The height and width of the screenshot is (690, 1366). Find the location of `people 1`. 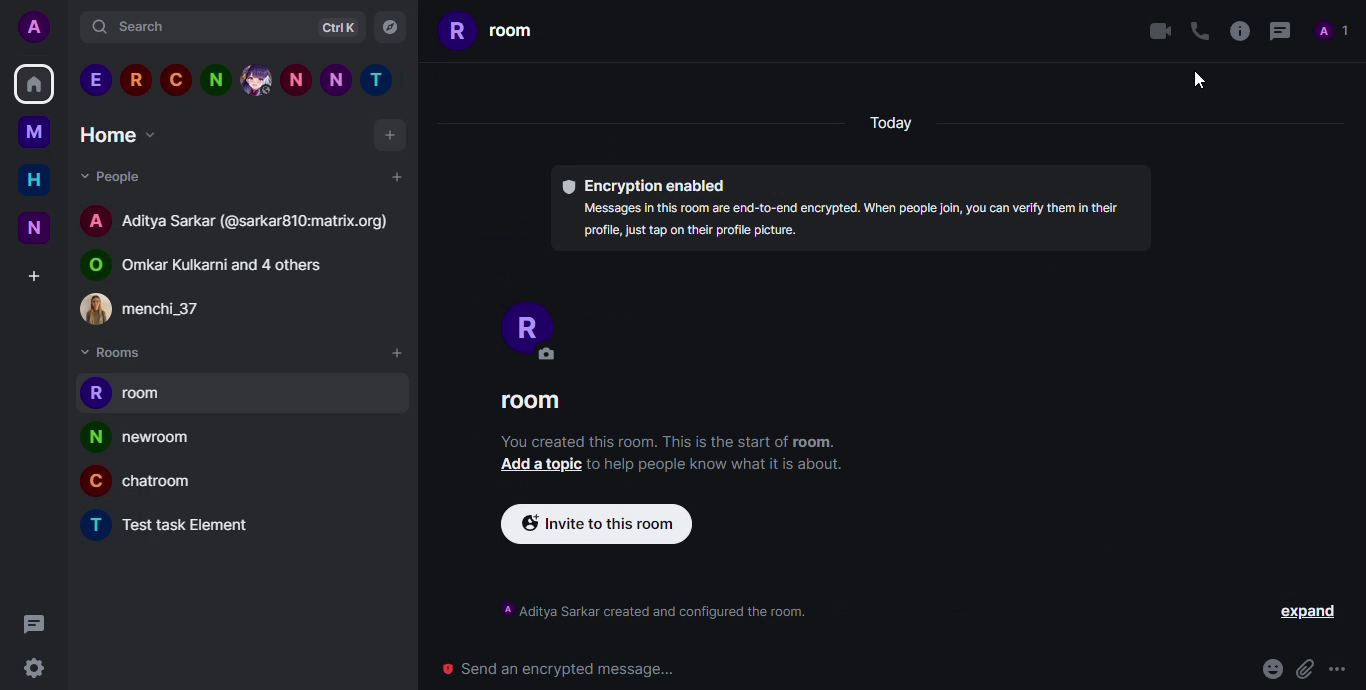

people 1 is located at coordinates (95, 80).